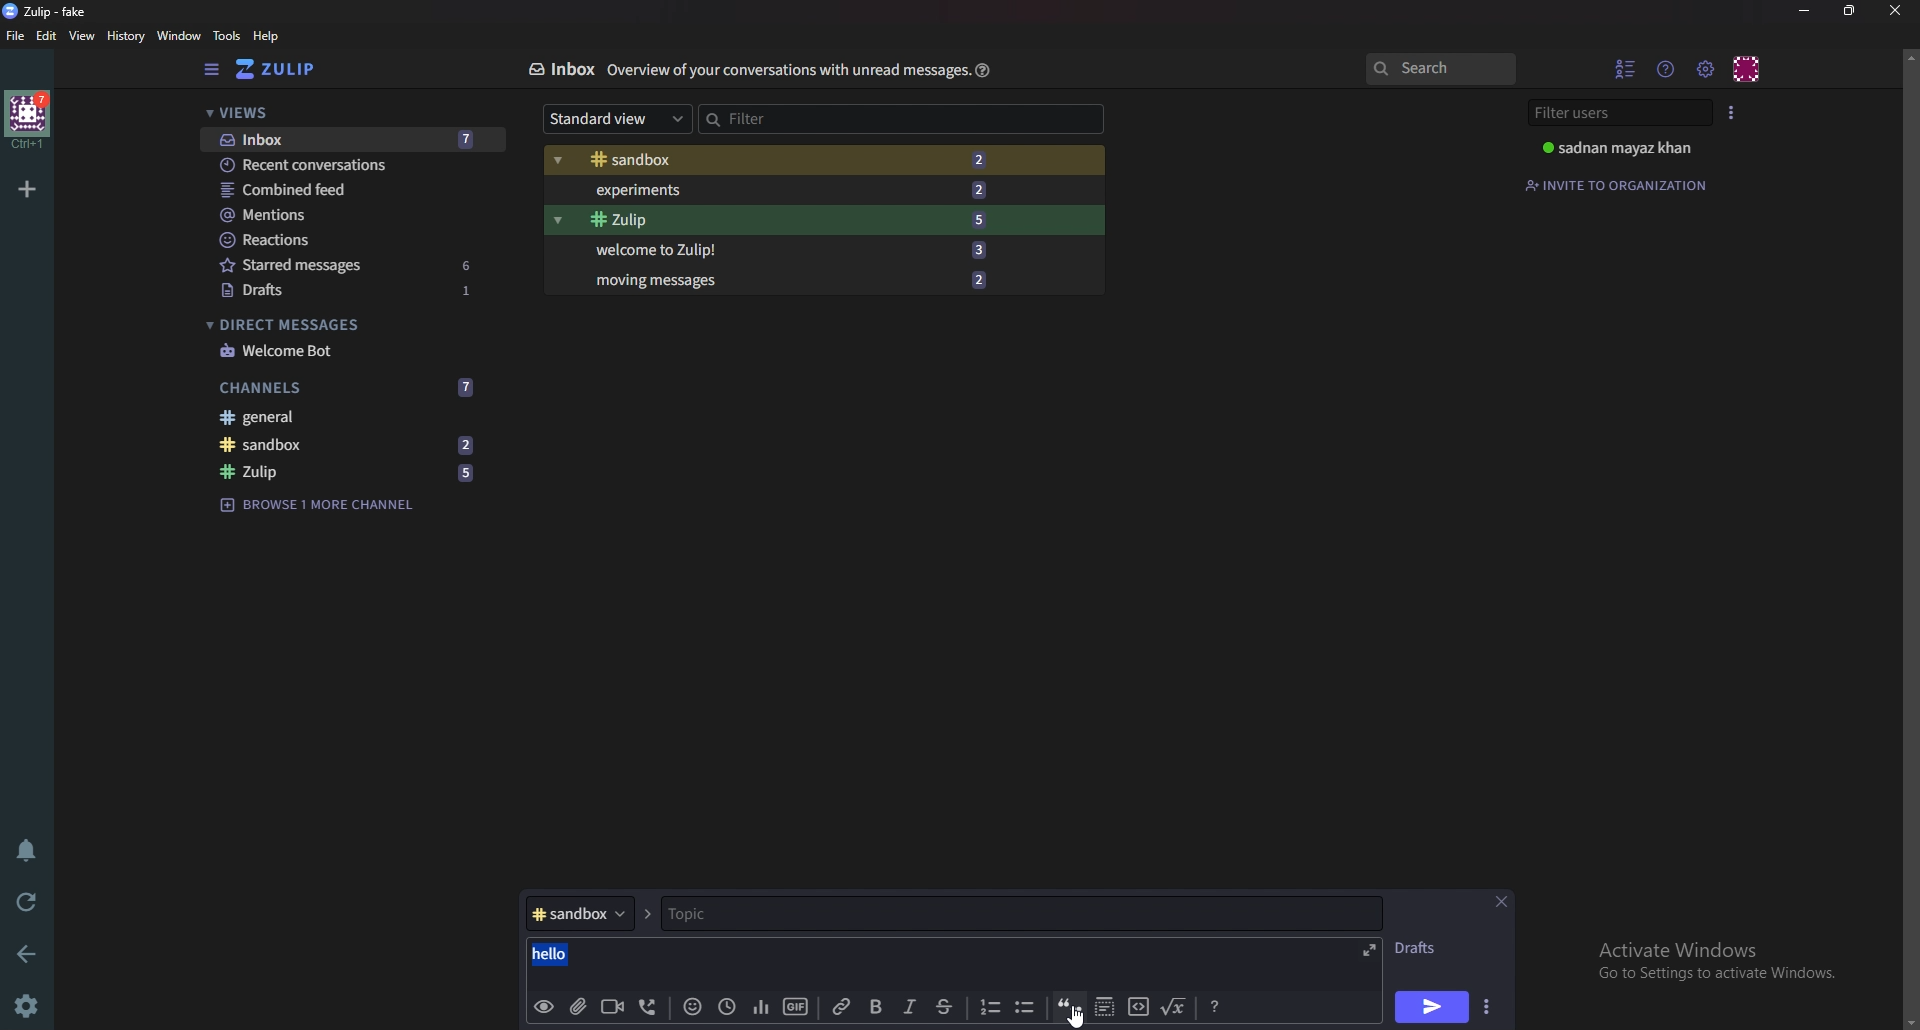 Image resolution: width=1920 pixels, height=1030 pixels. What do you see at coordinates (479, 296) in the screenshot?
I see `1` at bounding box center [479, 296].